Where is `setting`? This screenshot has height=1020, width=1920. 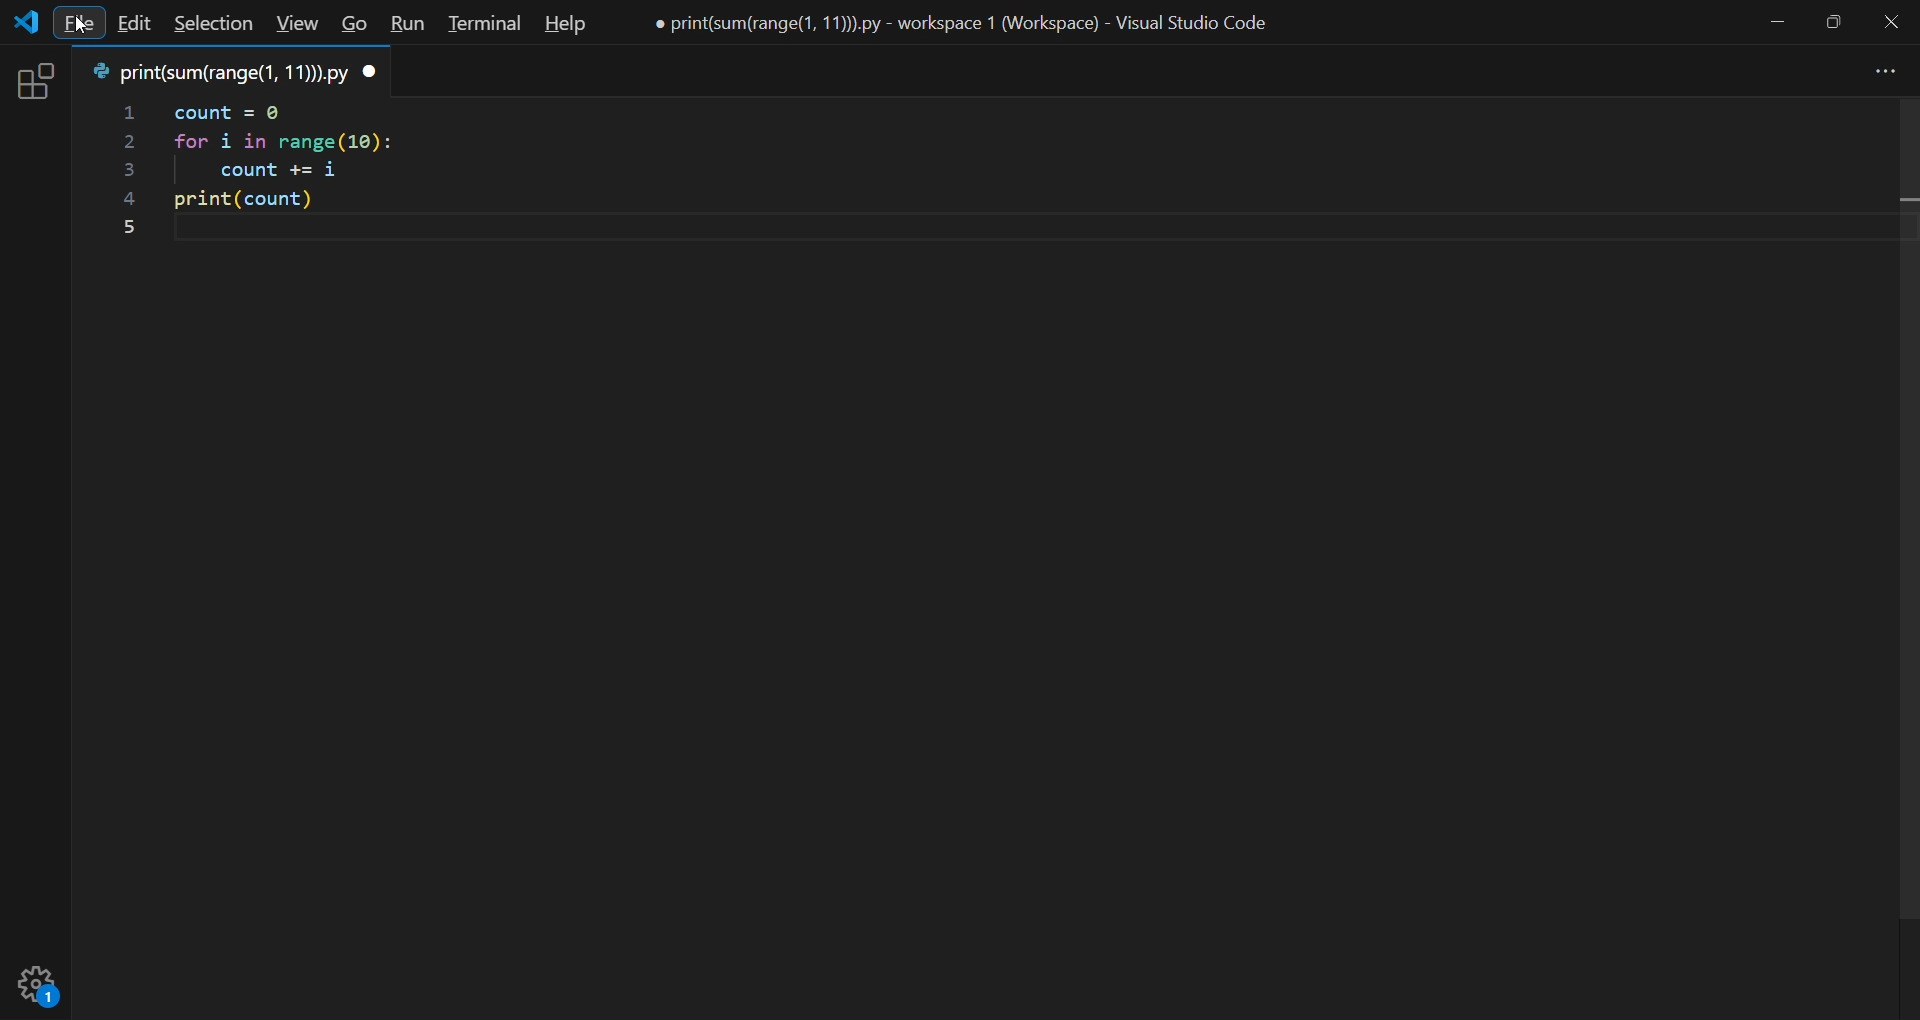 setting is located at coordinates (43, 984).